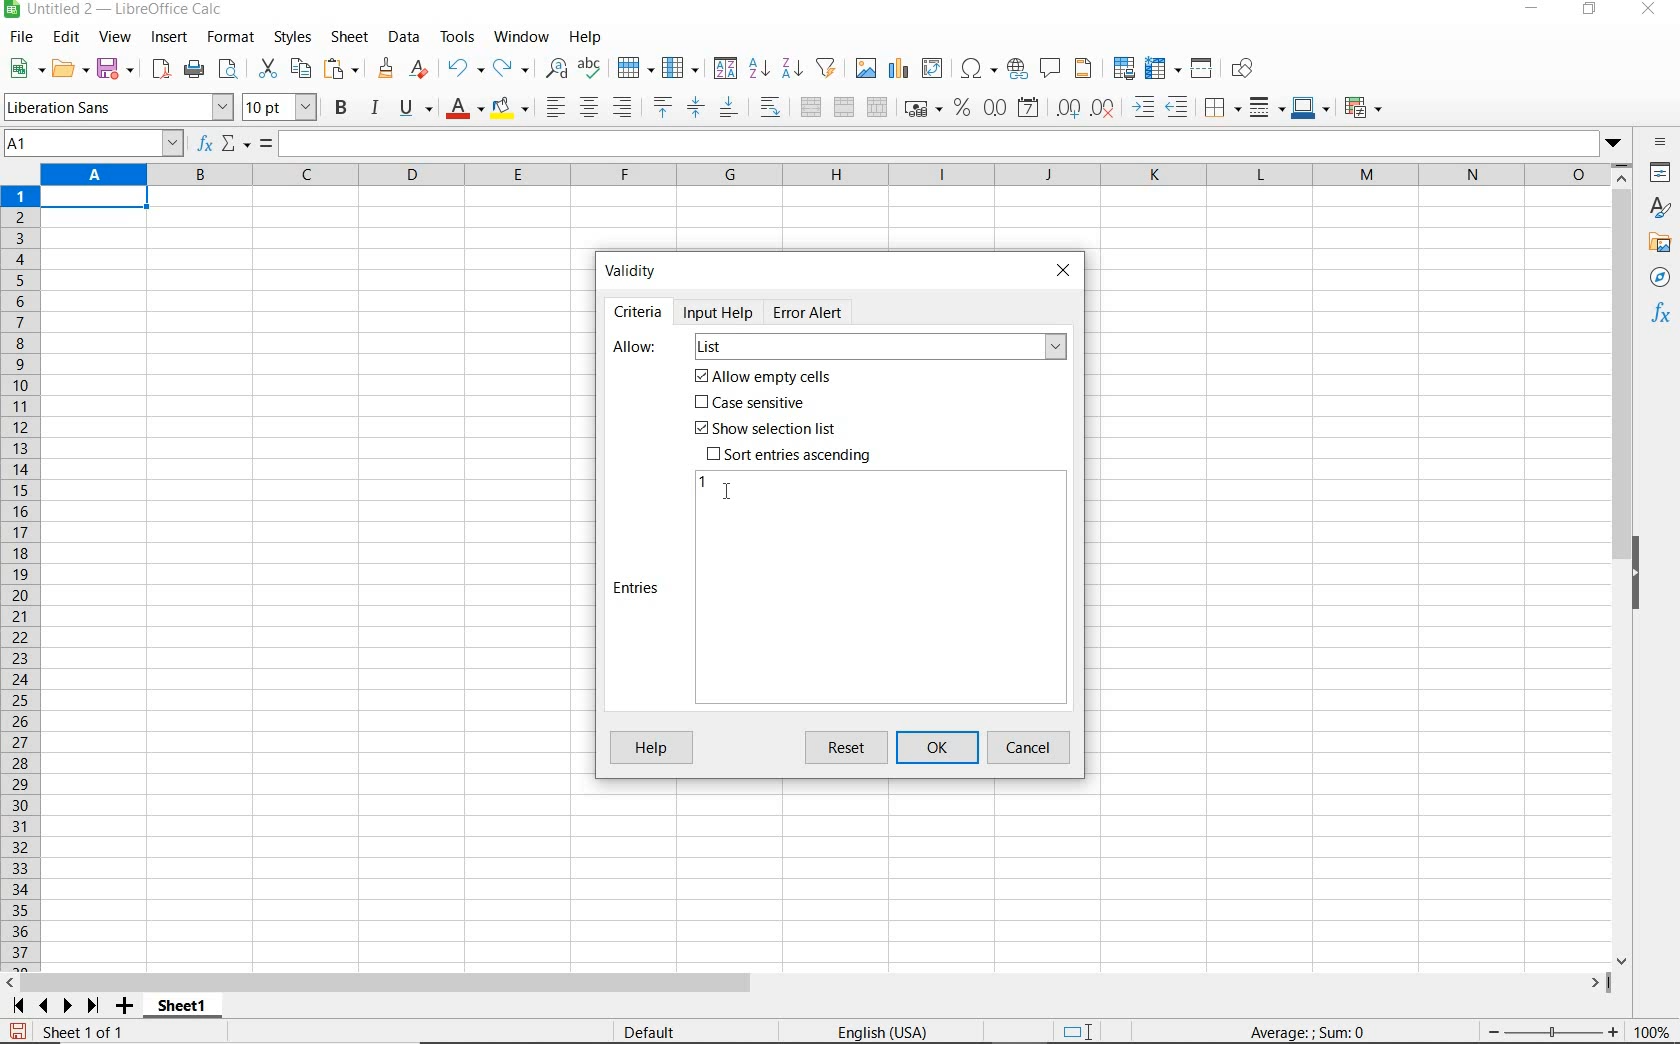 Image resolution: width=1680 pixels, height=1044 pixels. Describe the element at coordinates (231, 71) in the screenshot. I see `toggle print preview` at that location.